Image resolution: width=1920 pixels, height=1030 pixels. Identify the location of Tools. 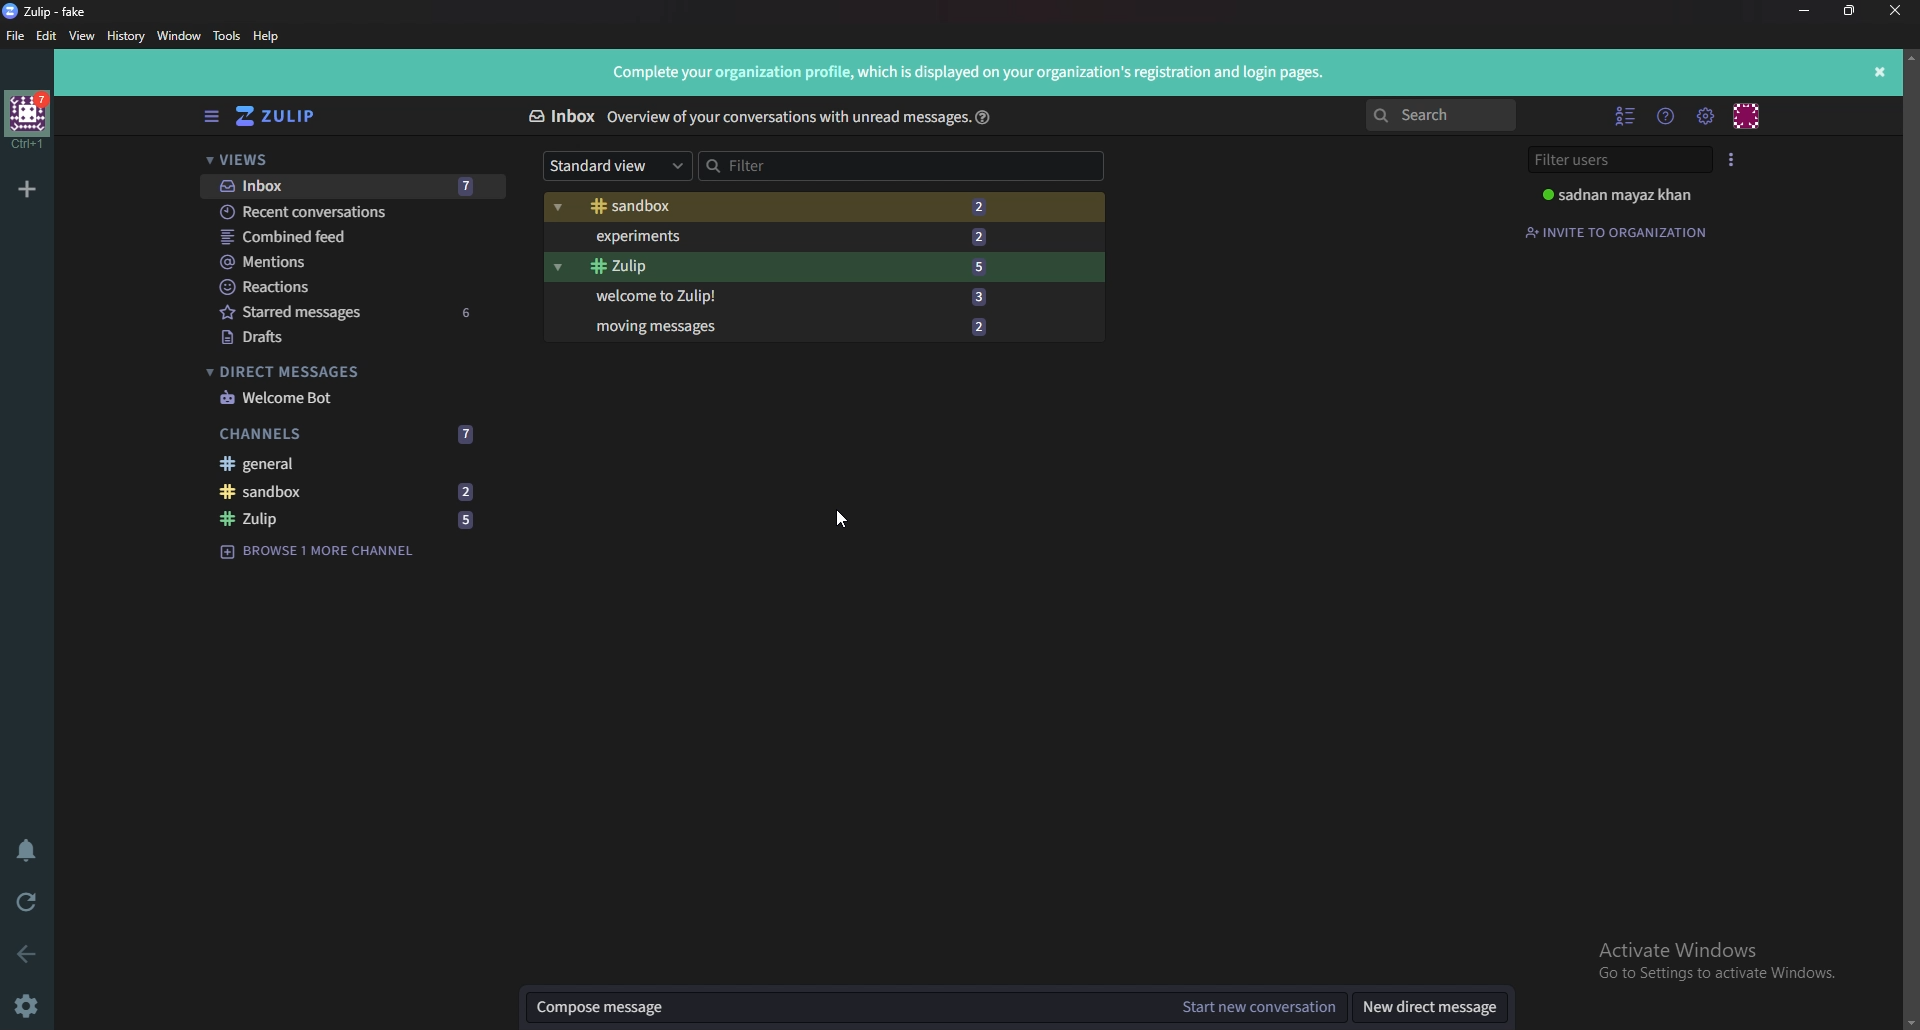
(226, 38).